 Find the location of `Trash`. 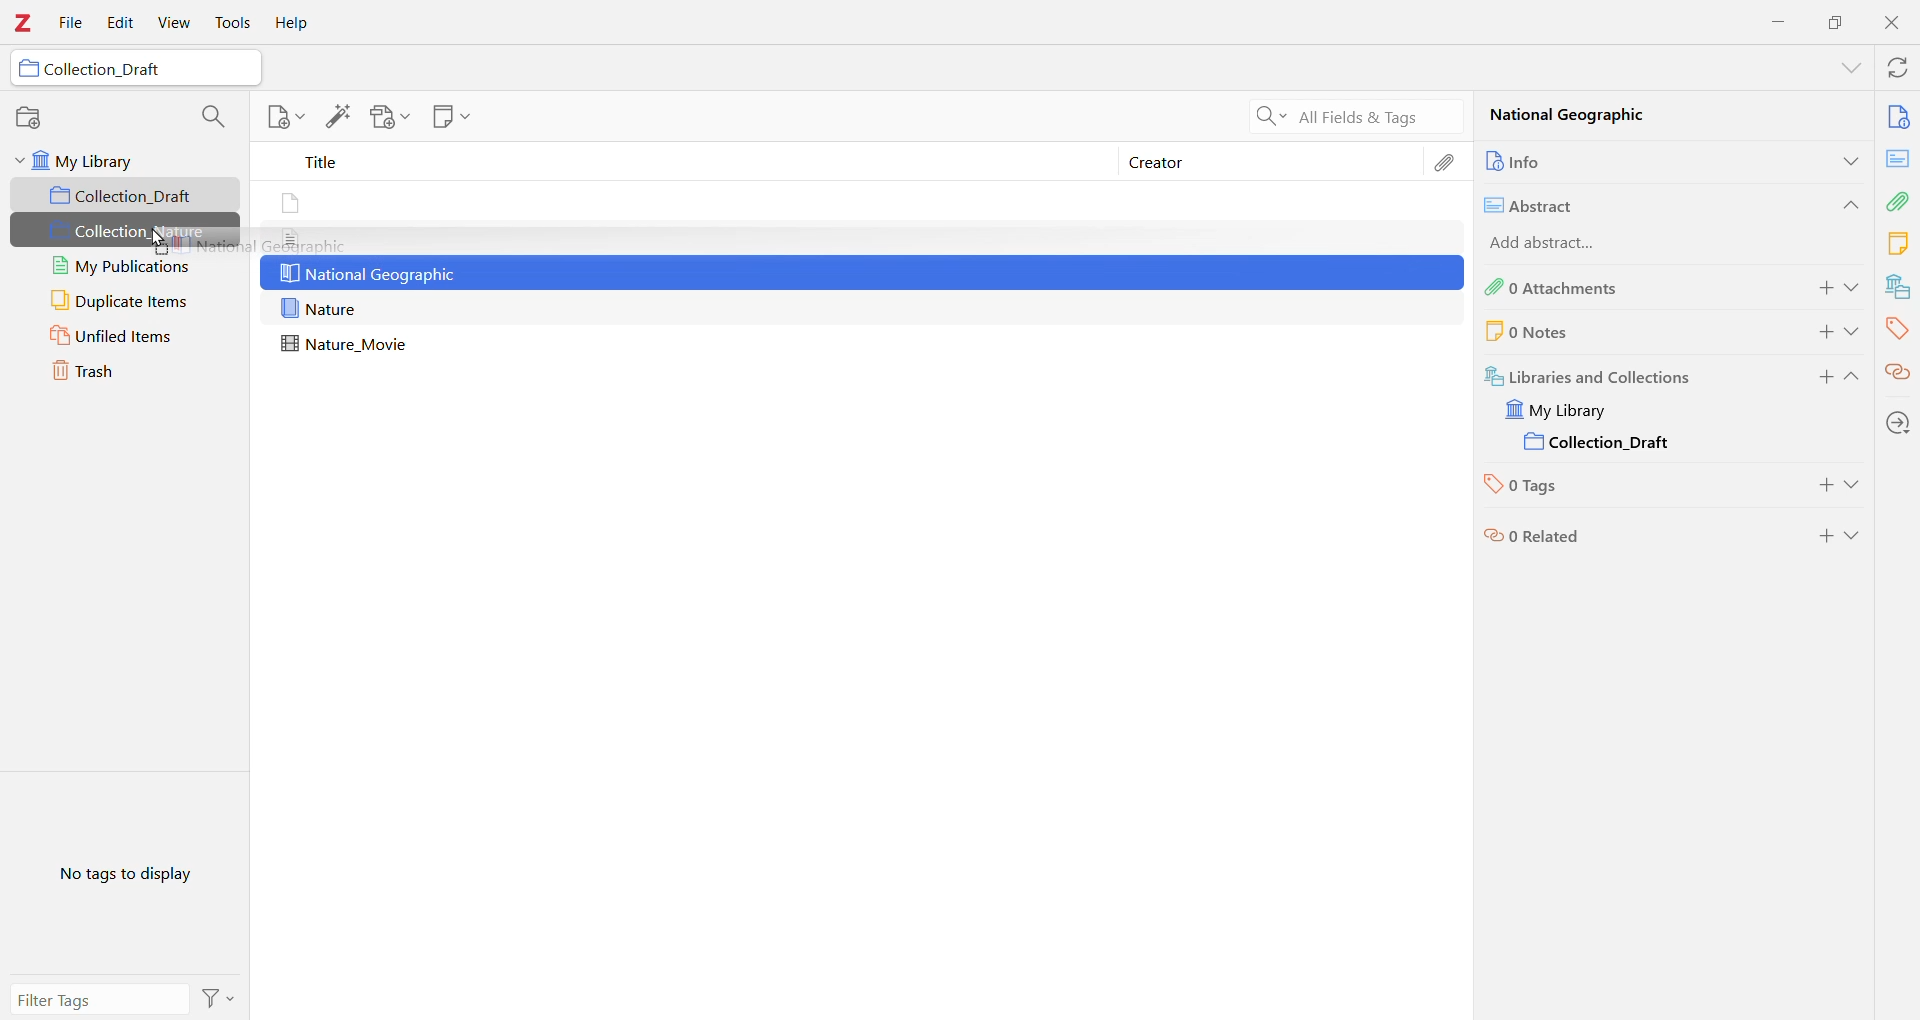

Trash is located at coordinates (126, 373).